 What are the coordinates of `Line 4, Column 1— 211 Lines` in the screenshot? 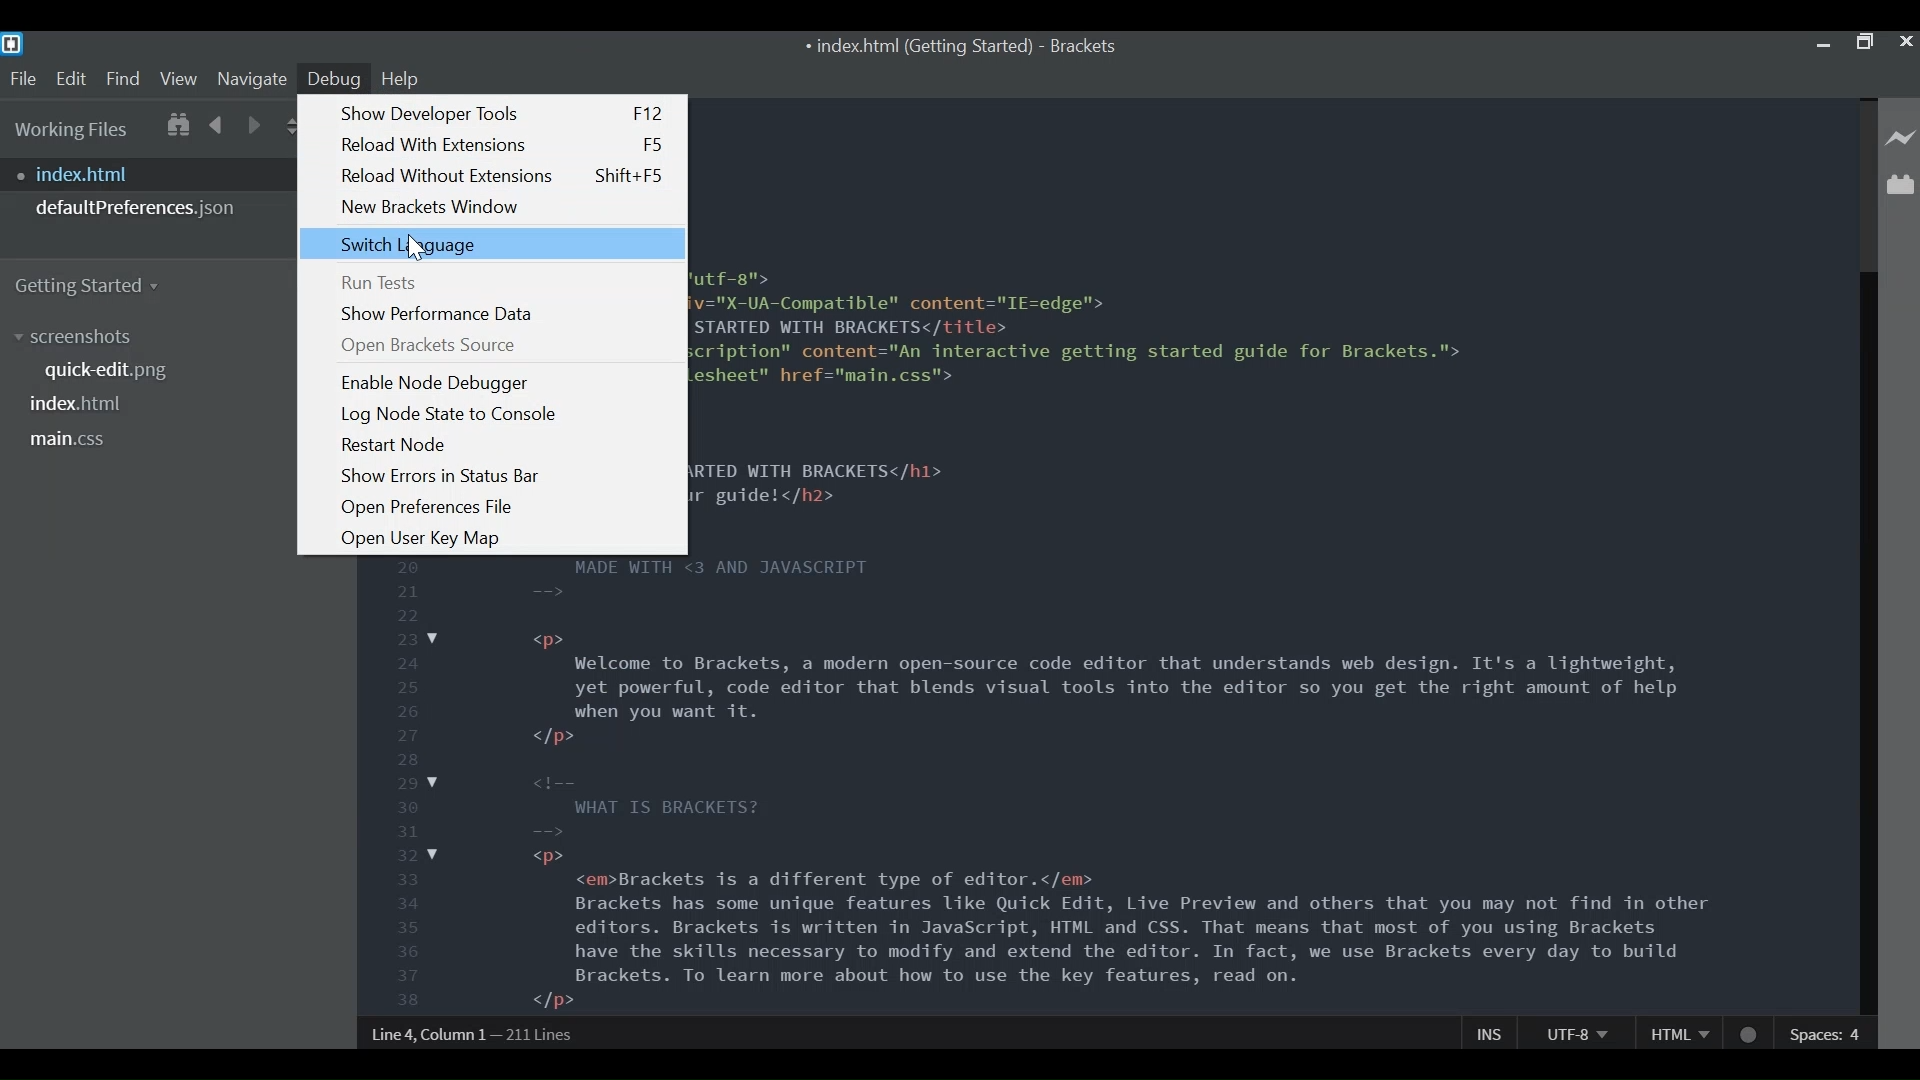 It's located at (474, 1034).